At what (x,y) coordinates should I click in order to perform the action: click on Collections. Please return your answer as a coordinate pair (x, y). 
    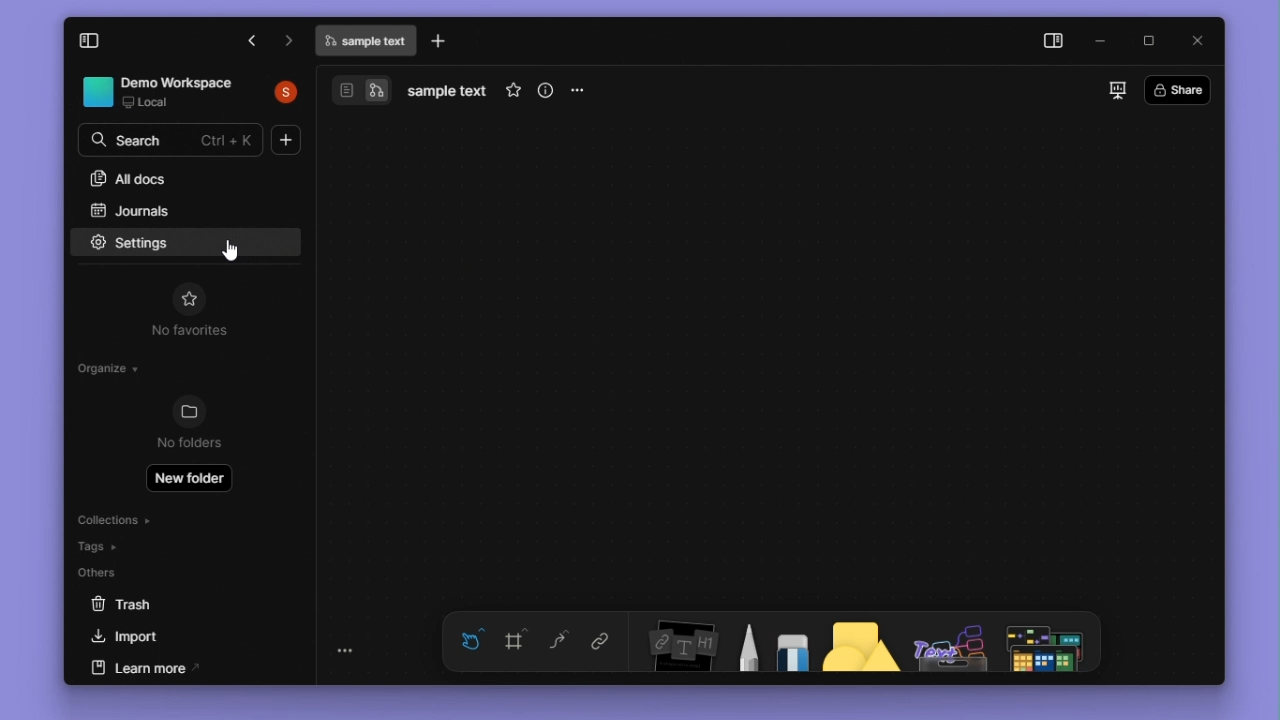
    Looking at the image, I should click on (142, 520).